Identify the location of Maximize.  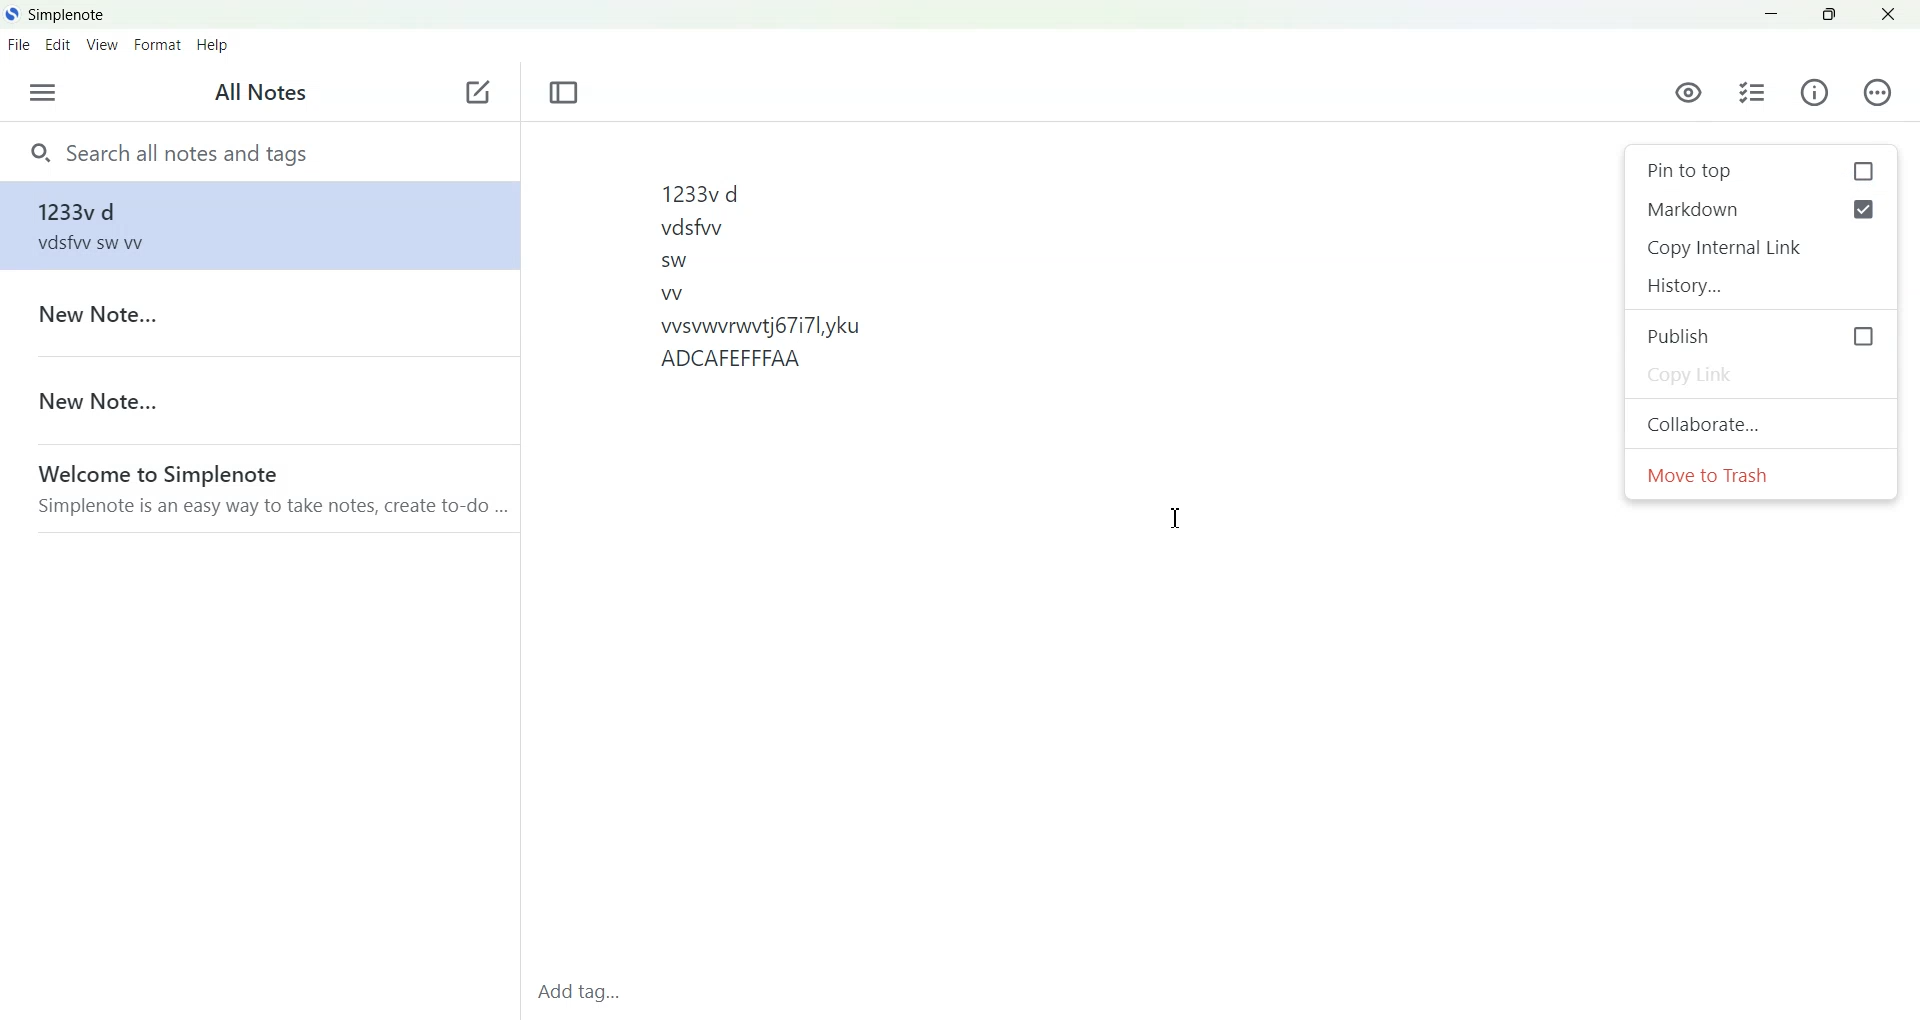
(1828, 15).